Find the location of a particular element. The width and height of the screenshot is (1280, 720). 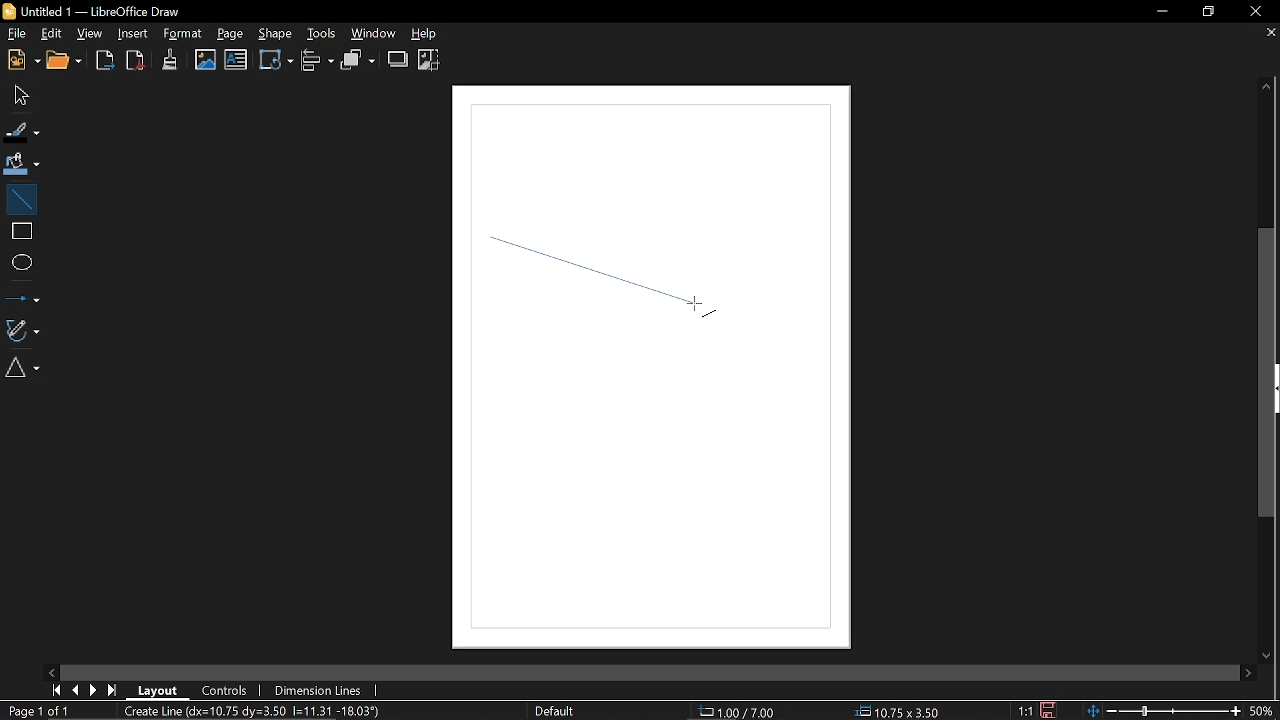

Help is located at coordinates (431, 35).